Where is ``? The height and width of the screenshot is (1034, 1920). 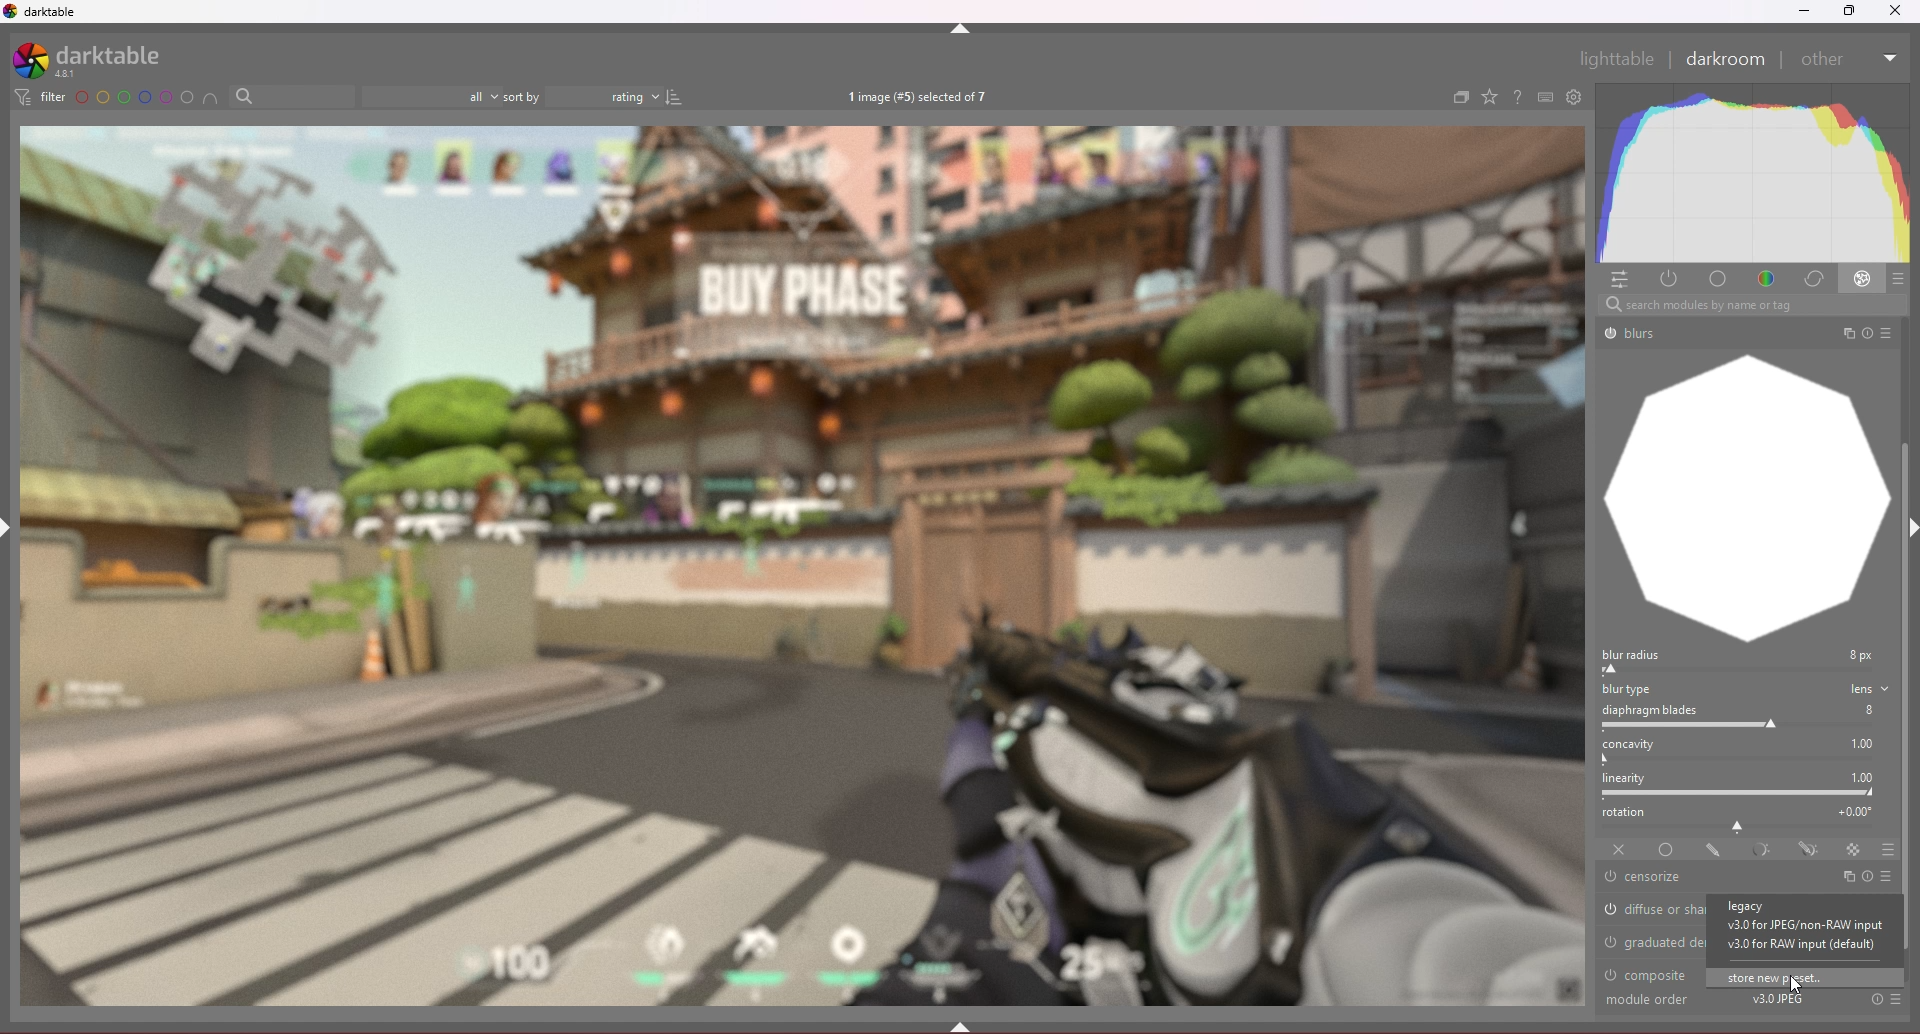  is located at coordinates (1655, 1001).